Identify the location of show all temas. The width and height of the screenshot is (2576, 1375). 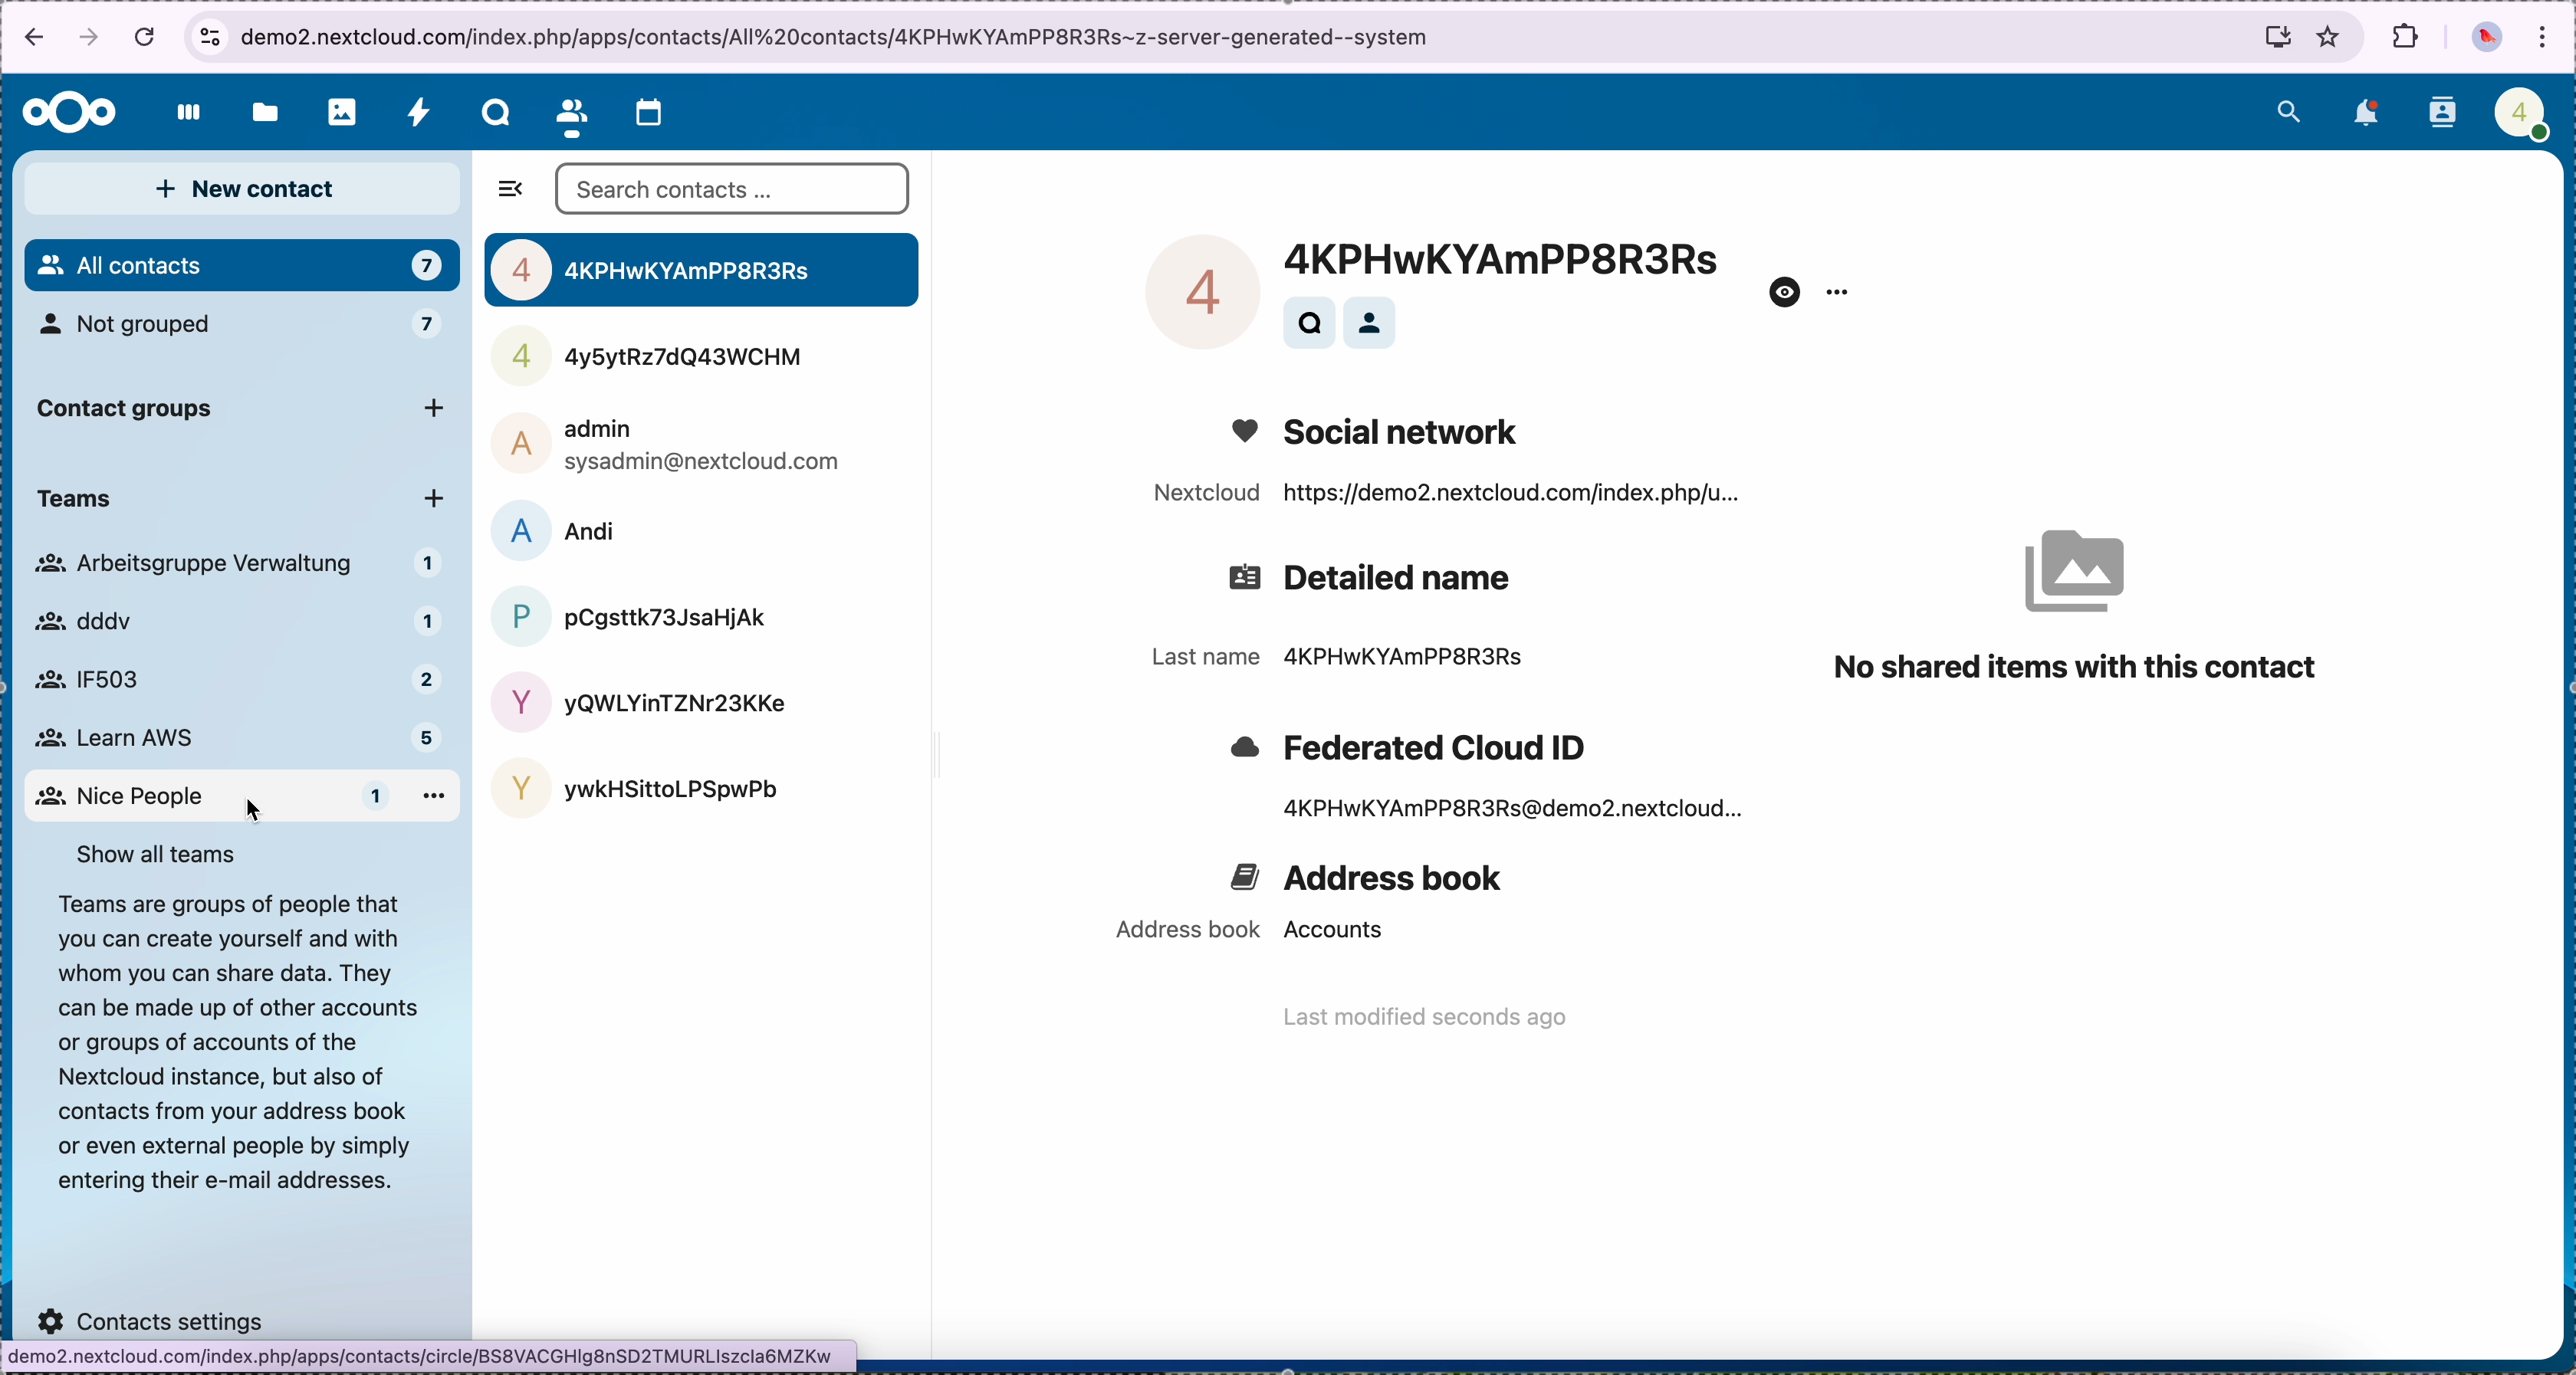
(159, 853).